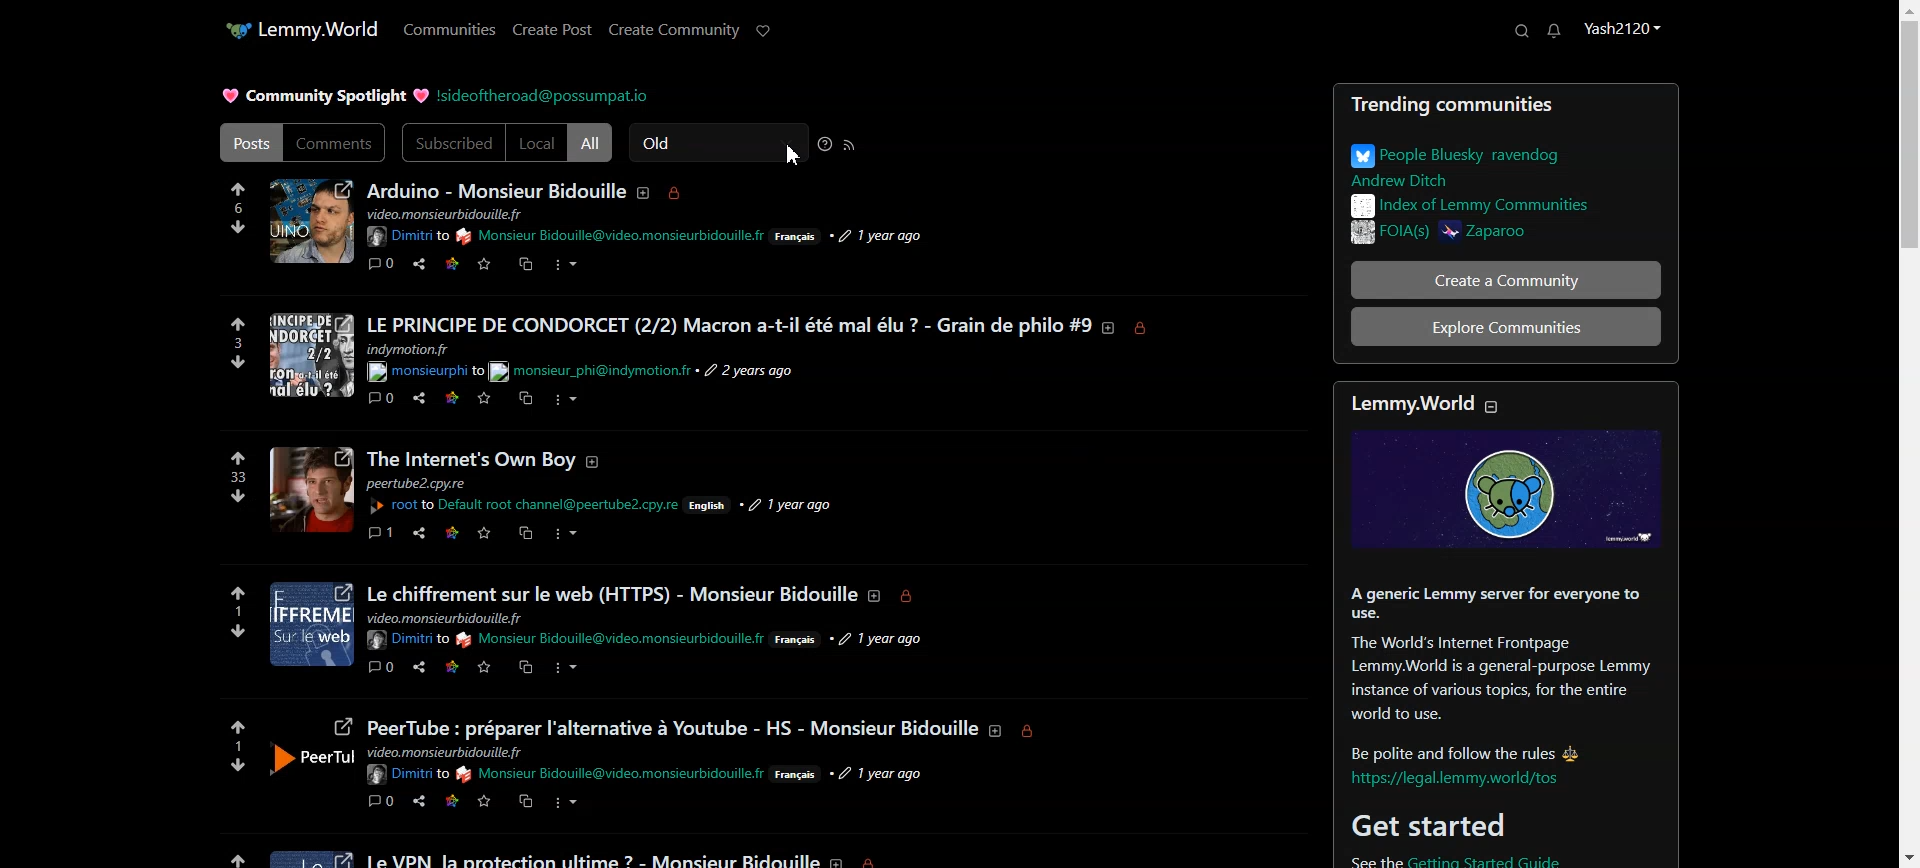 The width and height of the screenshot is (1920, 868). What do you see at coordinates (792, 503) in the screenshot?
I see `` at bounding box center [792, 503].